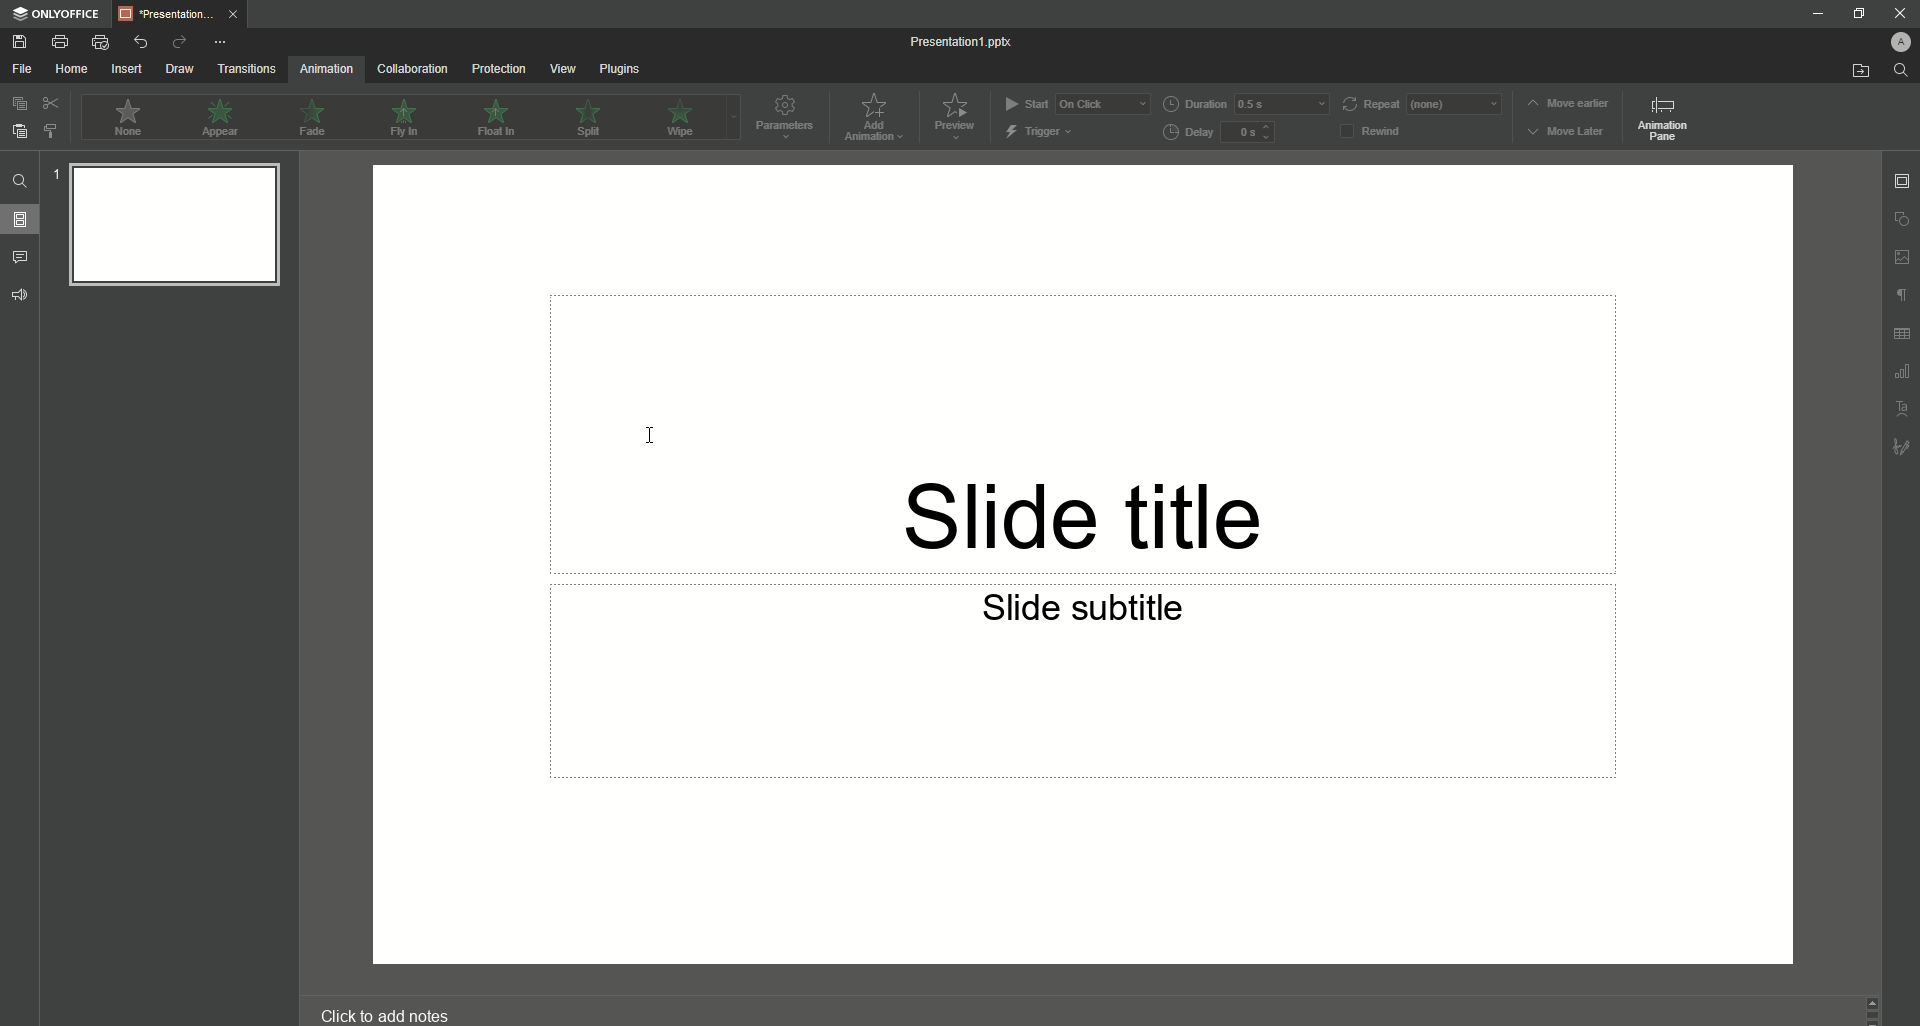  I want to click on Protection, so click(495, 70).